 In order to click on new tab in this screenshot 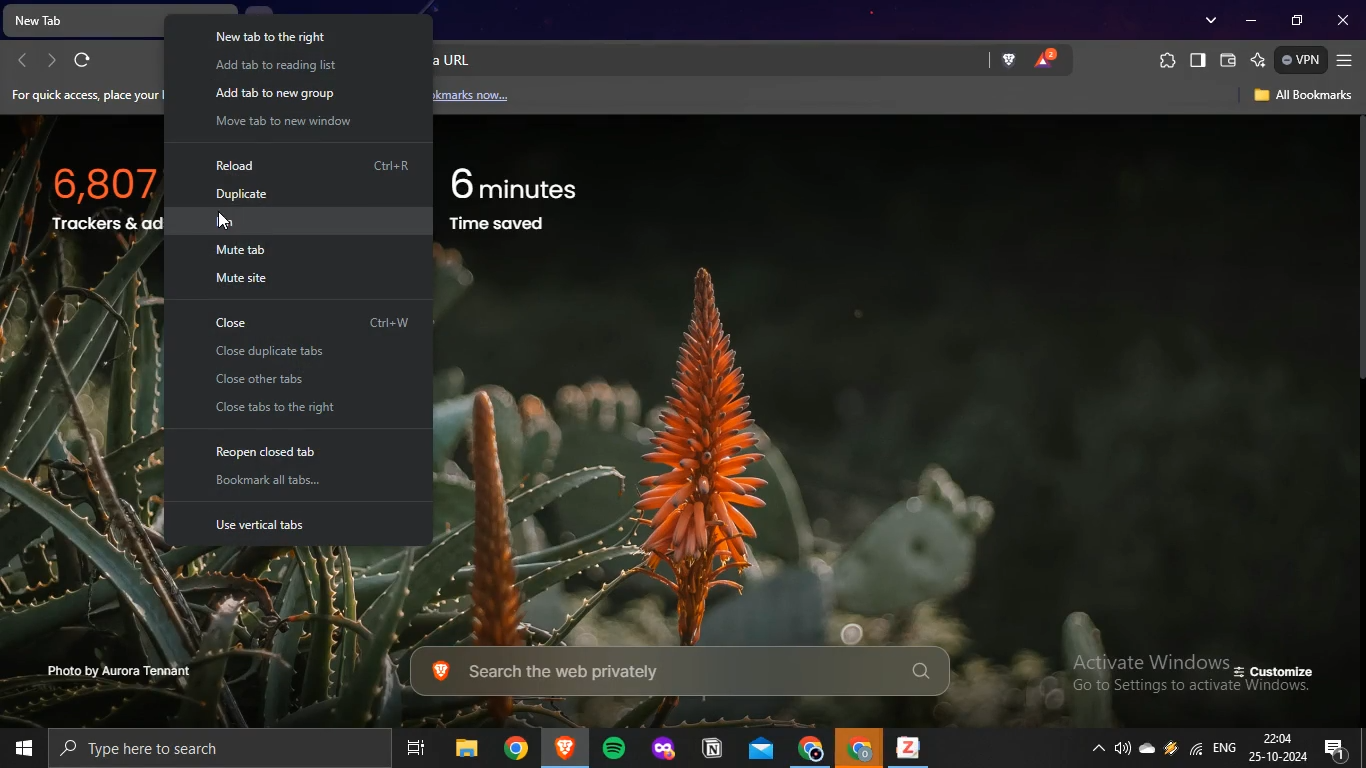, I will do `click(79, 18)`.